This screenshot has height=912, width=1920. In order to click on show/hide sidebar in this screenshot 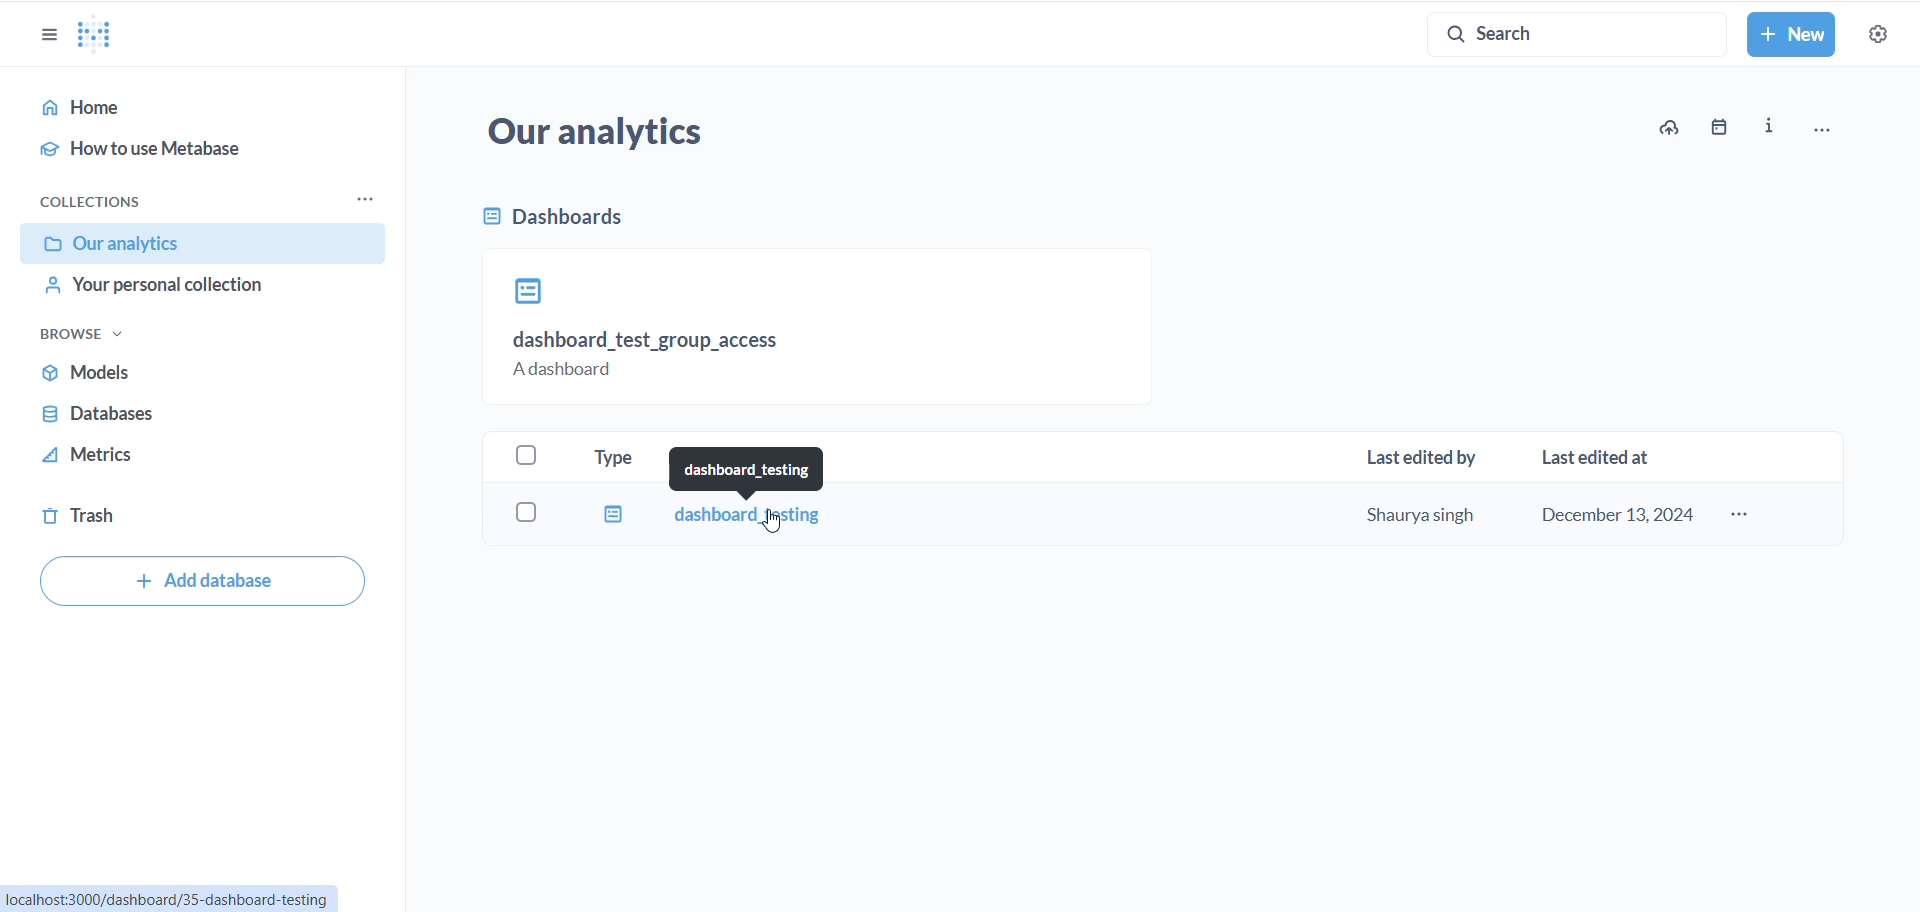, I will do `click(52, 38)`.